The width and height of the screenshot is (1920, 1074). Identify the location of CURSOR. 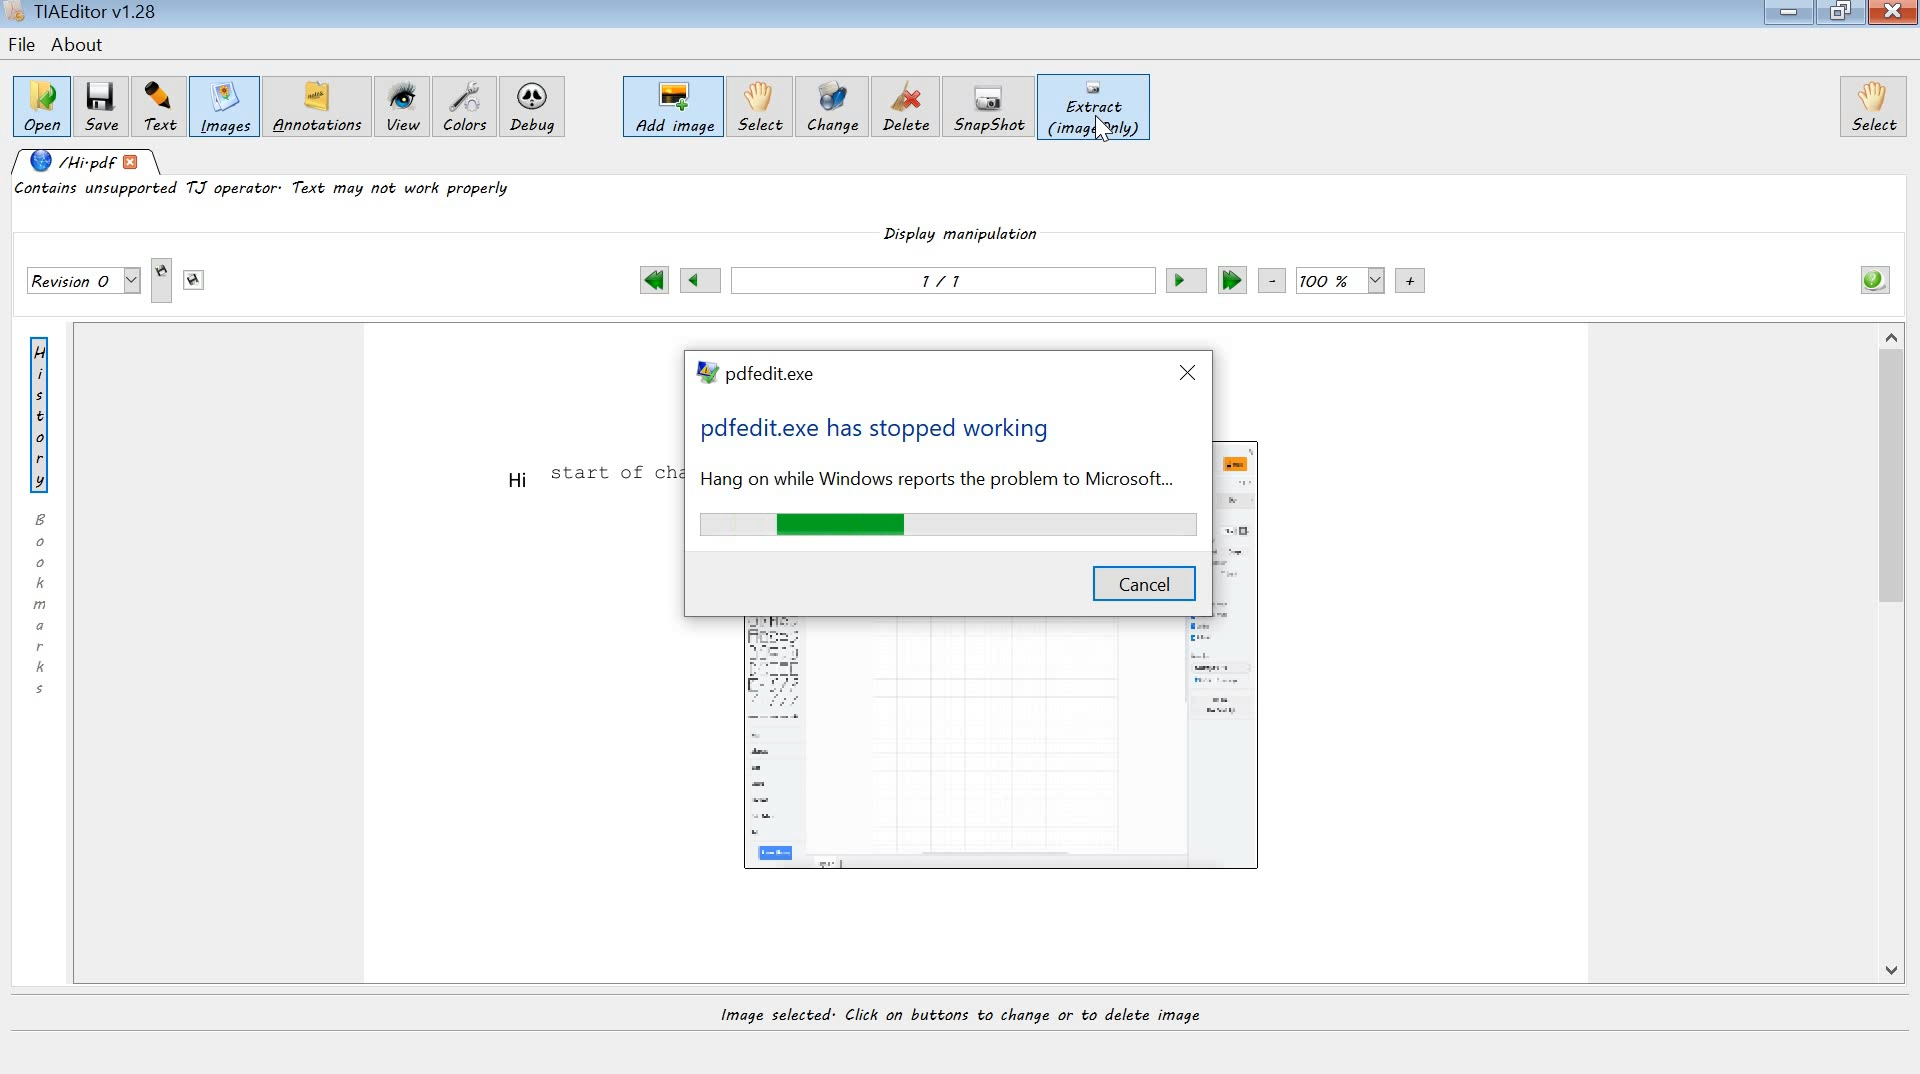
(1102, 134).